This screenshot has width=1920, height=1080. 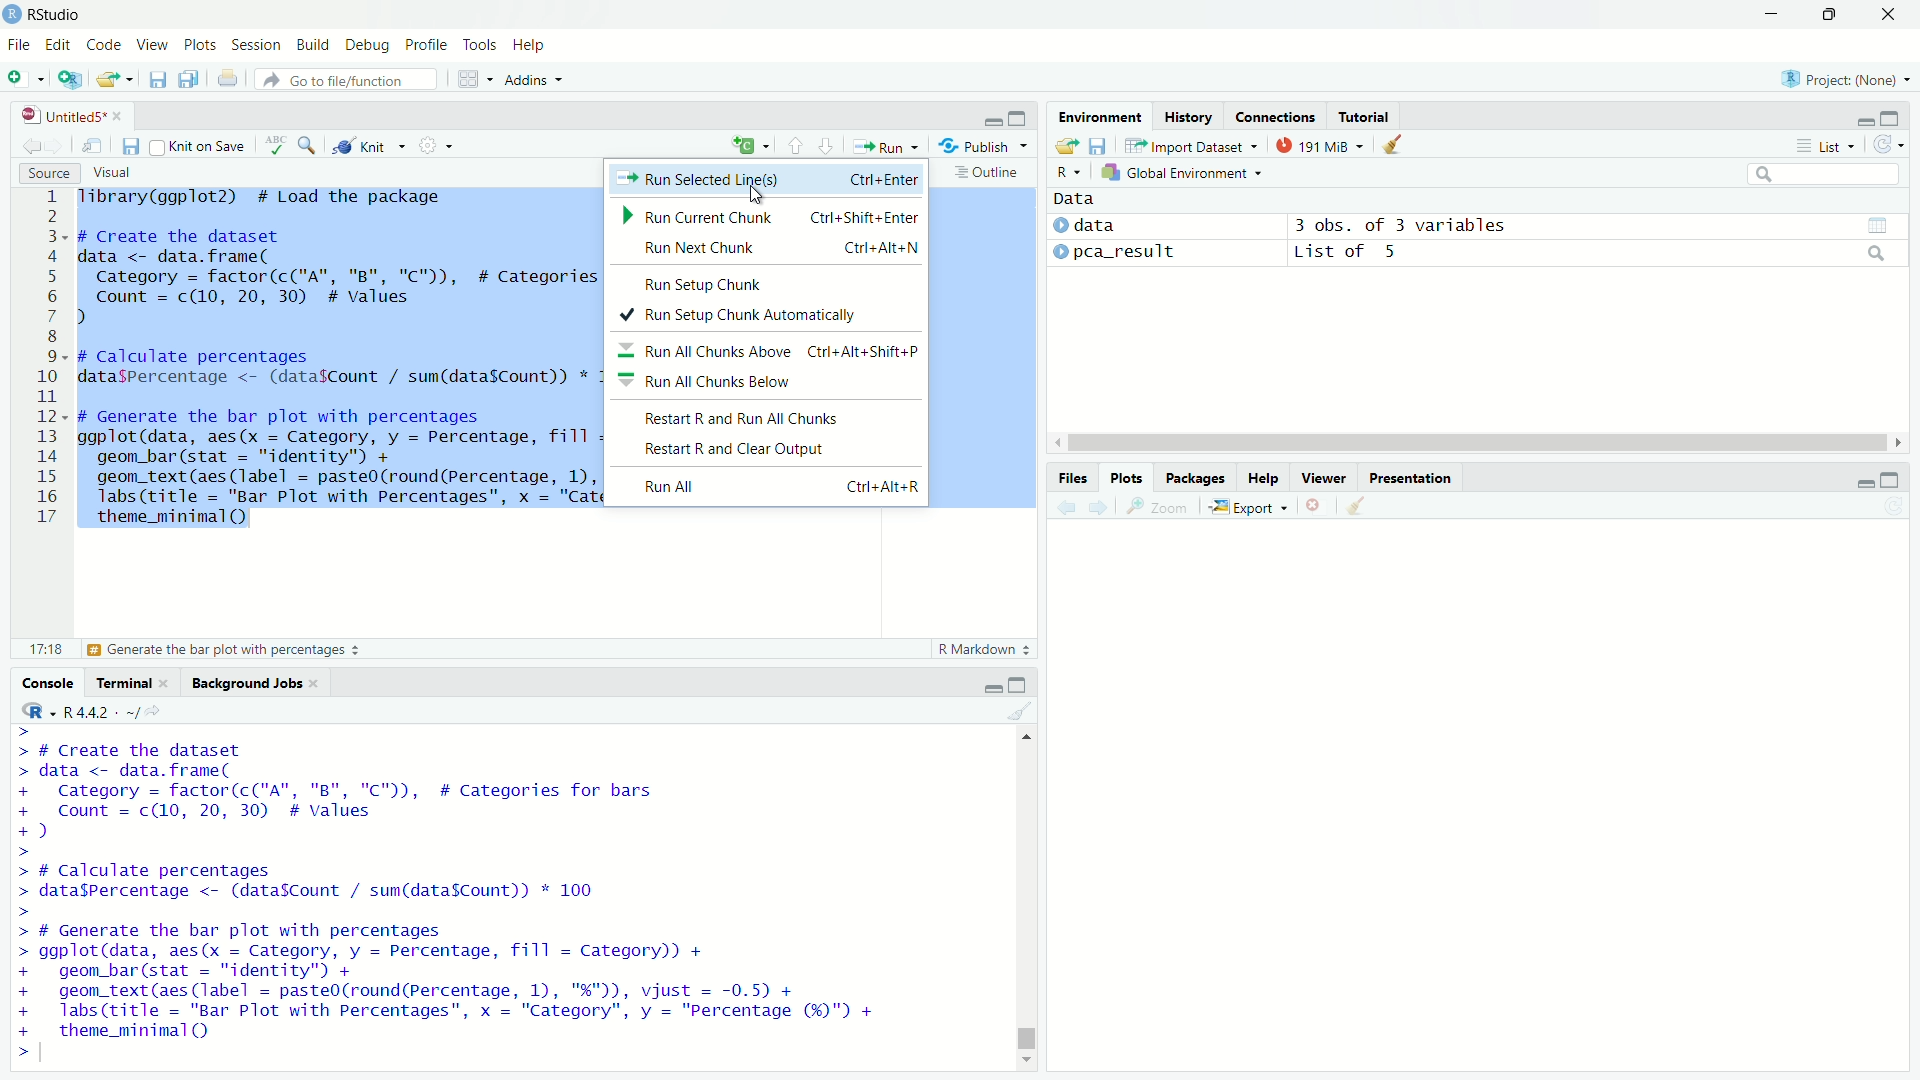 I want to click on vertical scrollbar, so click(x=1023, y=1005).